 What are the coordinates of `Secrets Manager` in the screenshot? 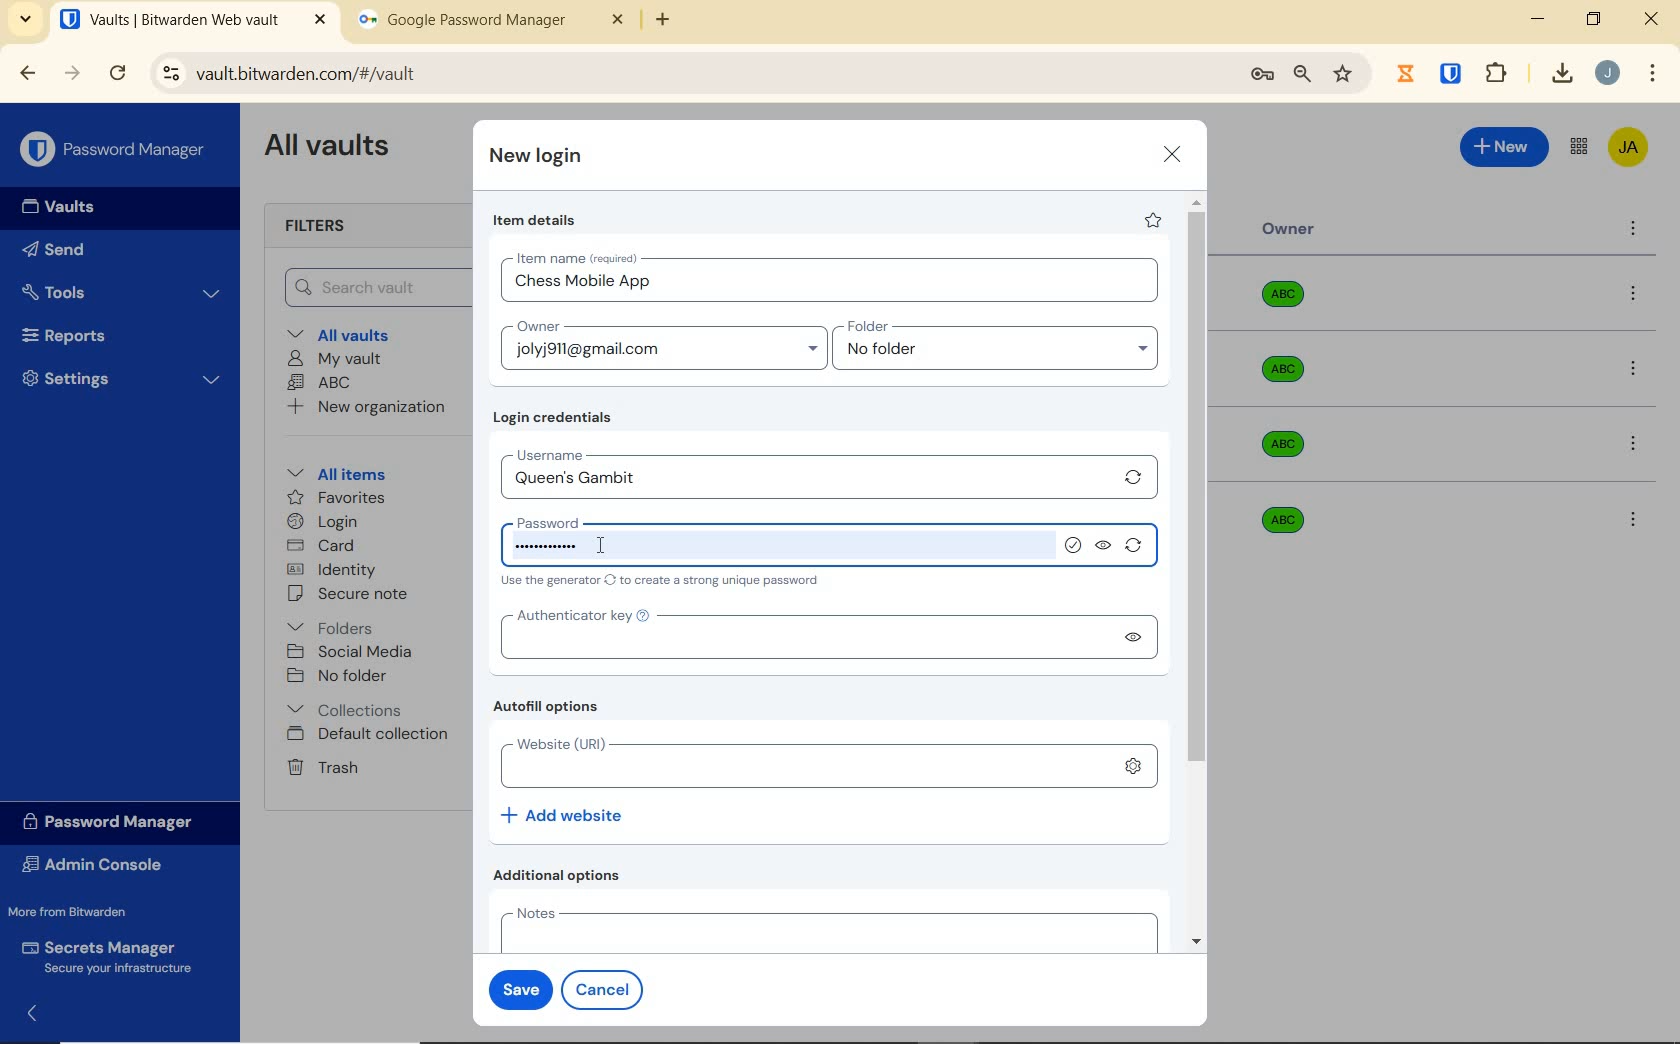 It's located at (103, 958).